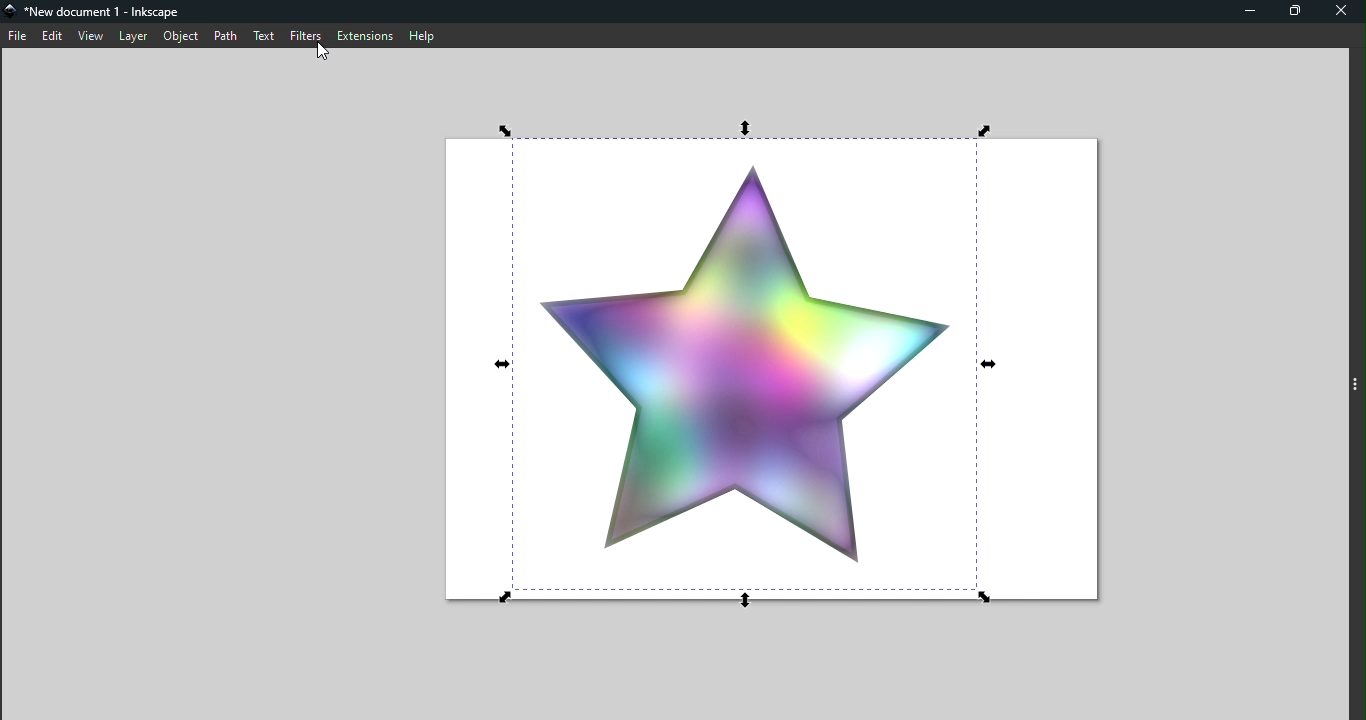  I want to click on Maximize, so click(1295, 11).